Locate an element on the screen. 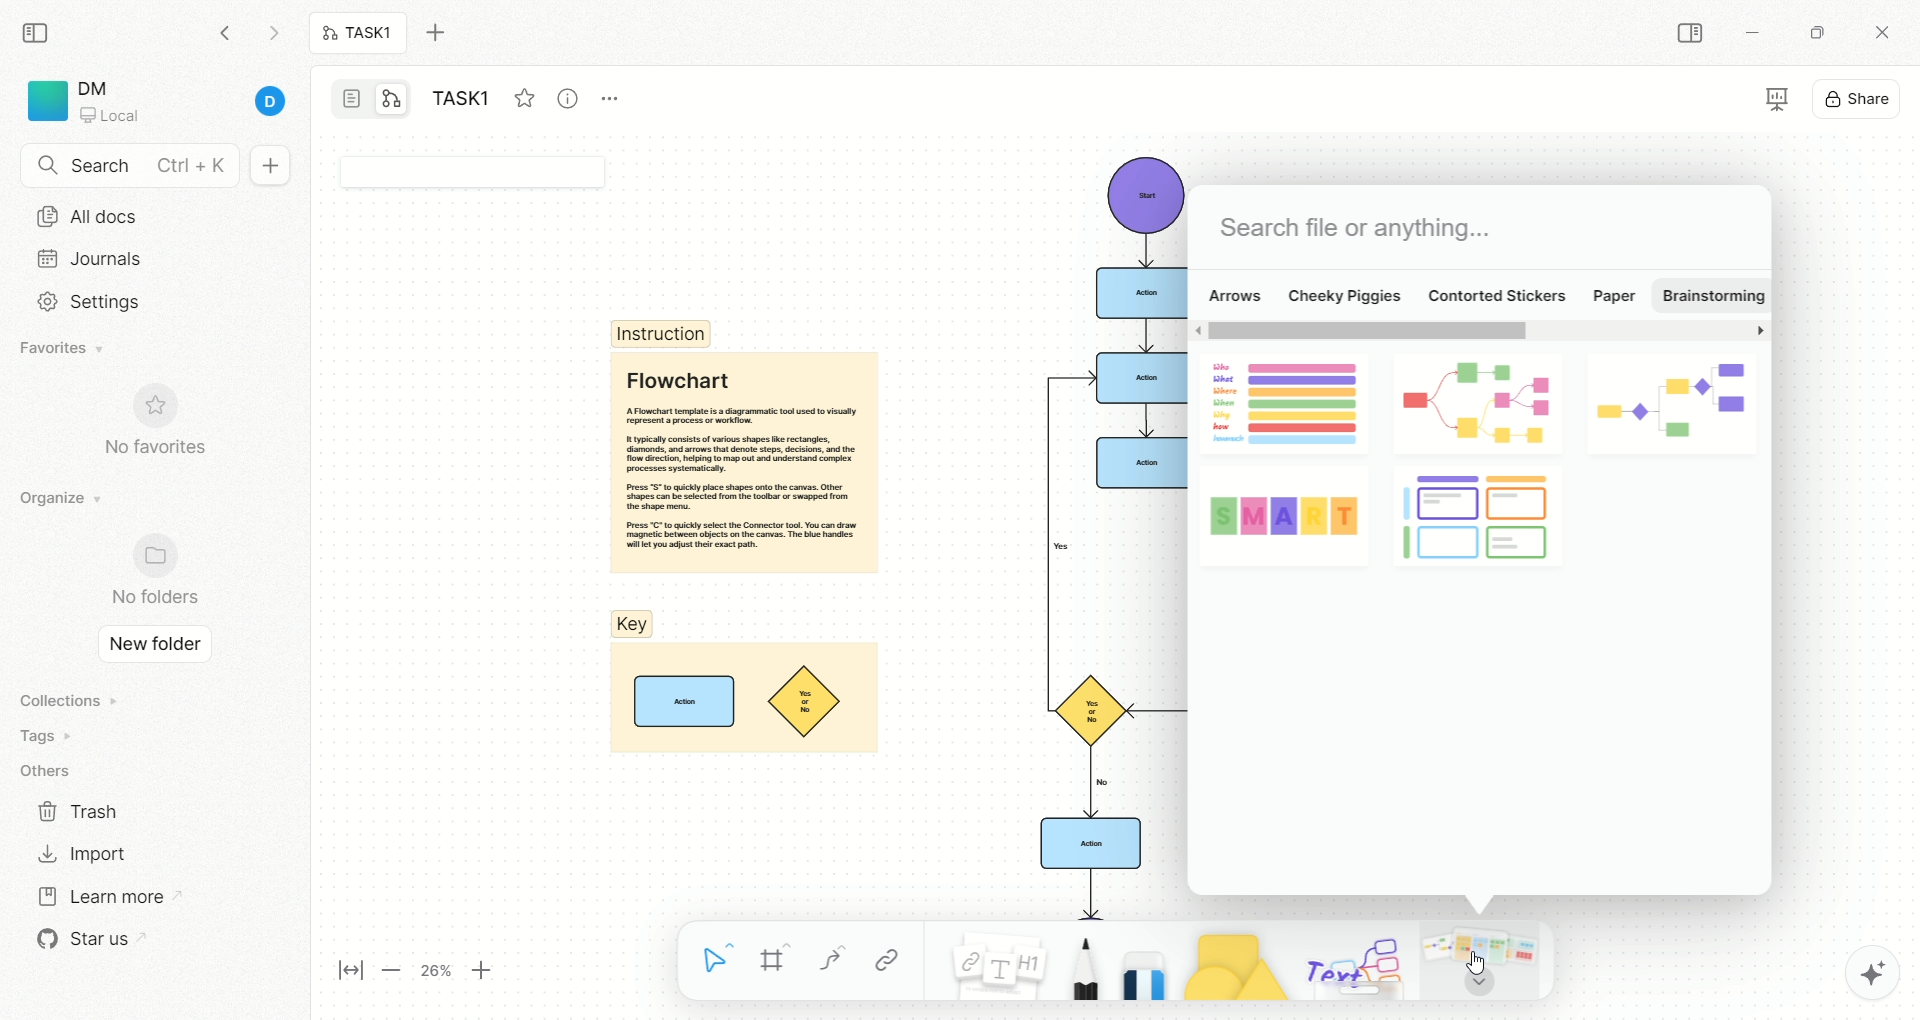  curve is located at coordinates (830, 963).